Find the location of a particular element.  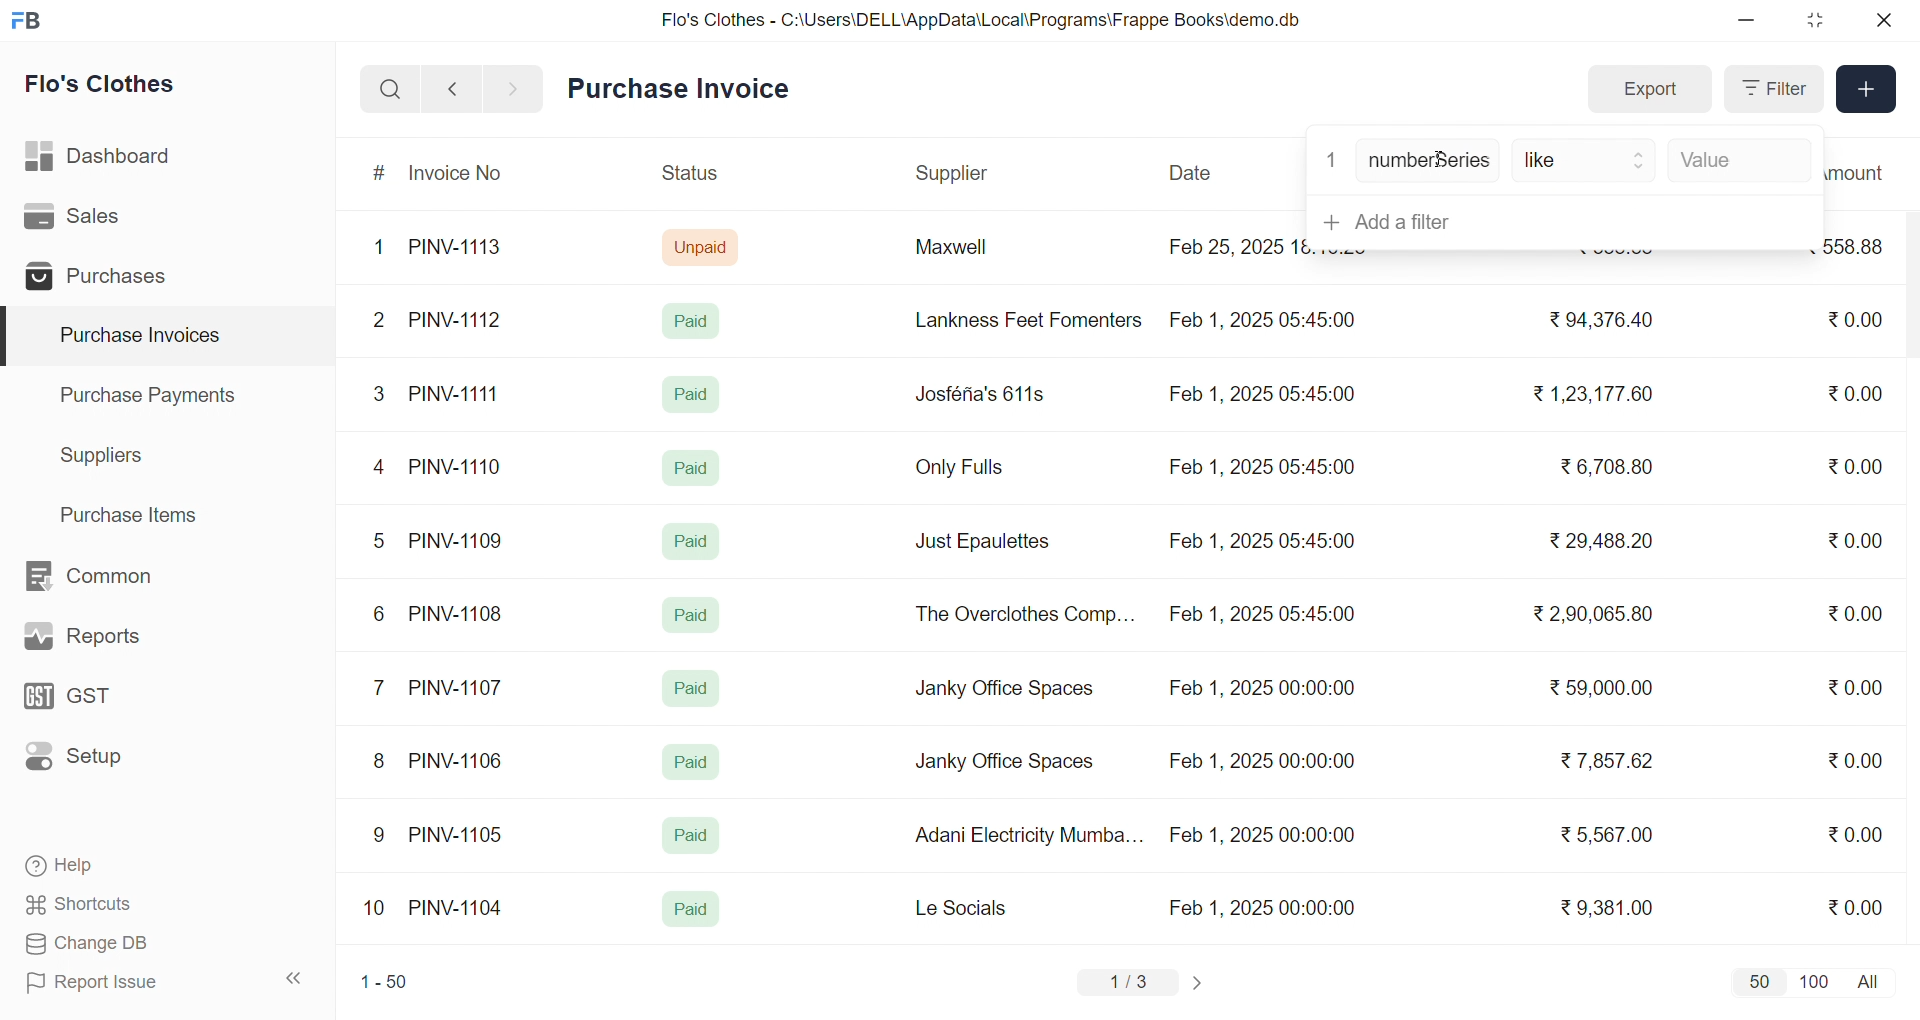

Flo's Clothes - C:\Users\DELL\AppData\Local\Programs\Frappe Books\demo.db is located at coordinates (982, 20).